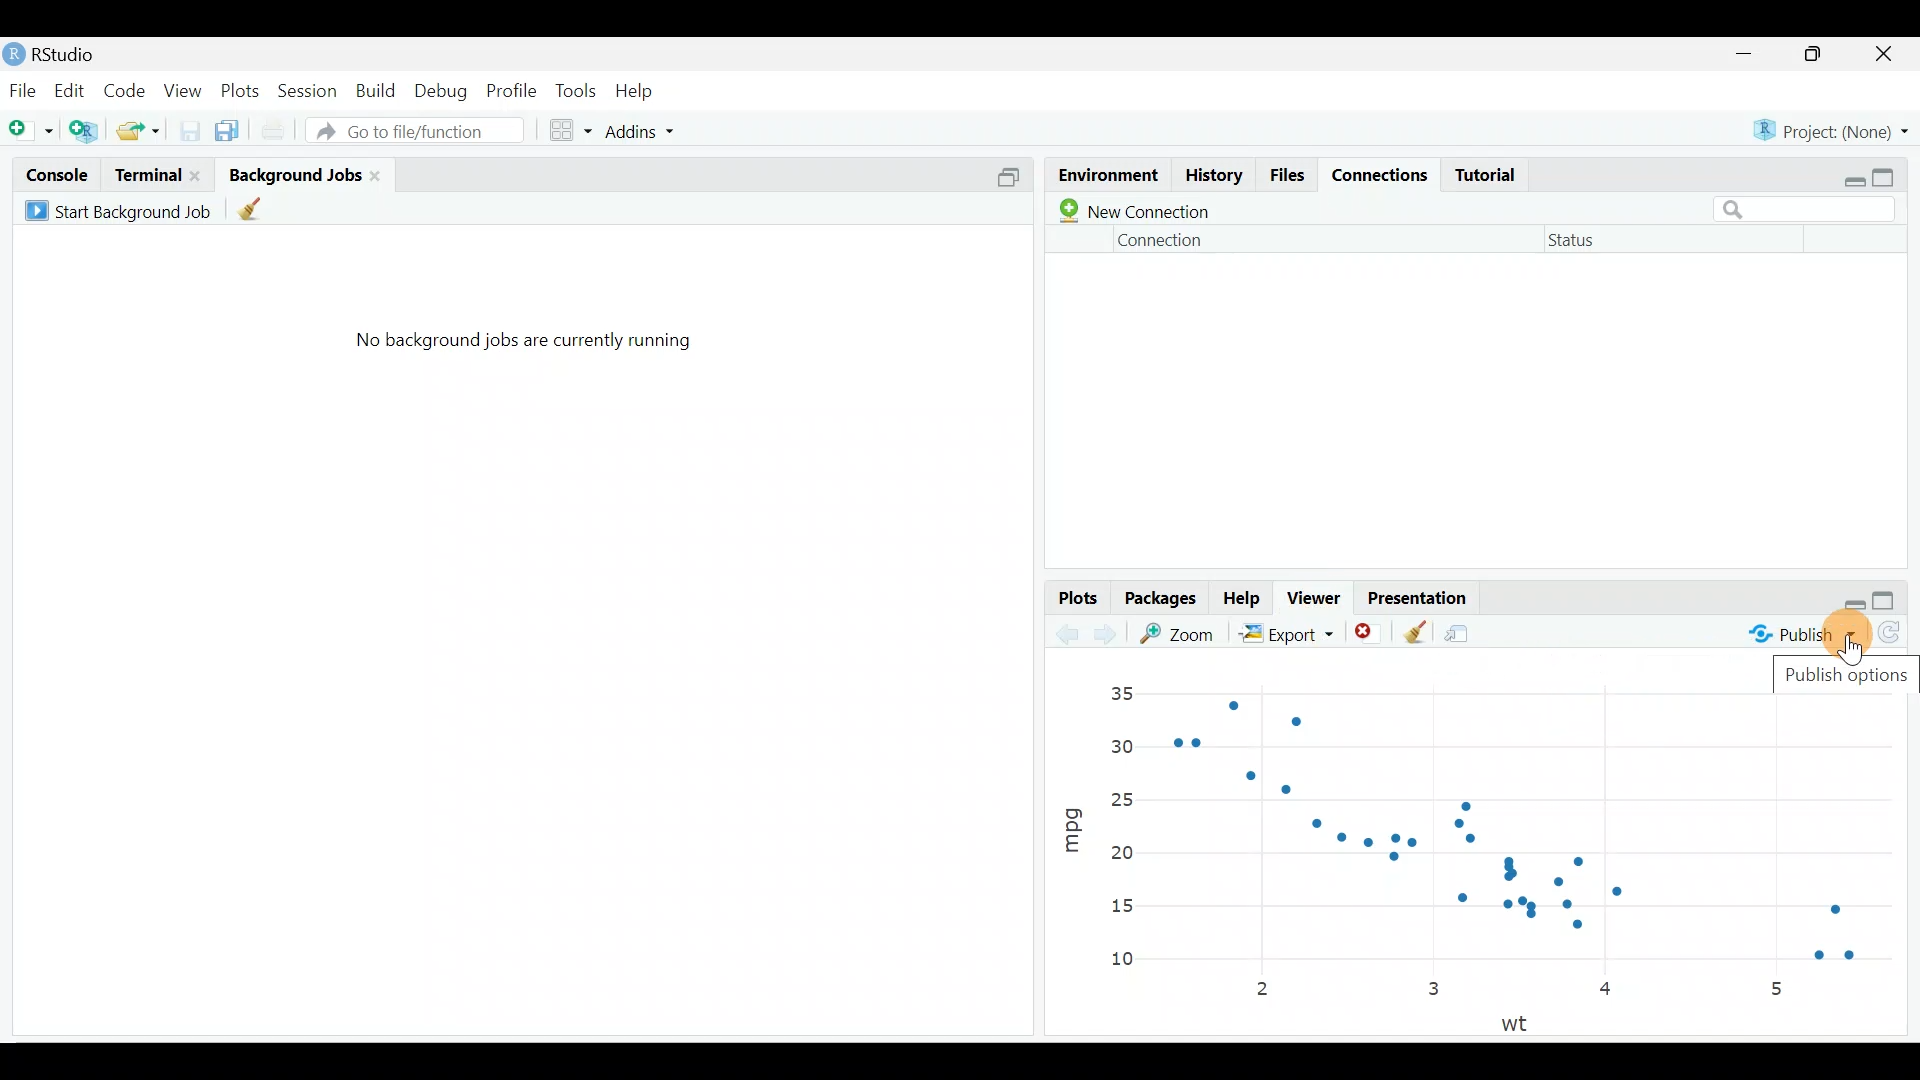  What do you see at coordinates (1007, 181) in the screenshot?
I see `Split` at bounding box center [1007, 181].